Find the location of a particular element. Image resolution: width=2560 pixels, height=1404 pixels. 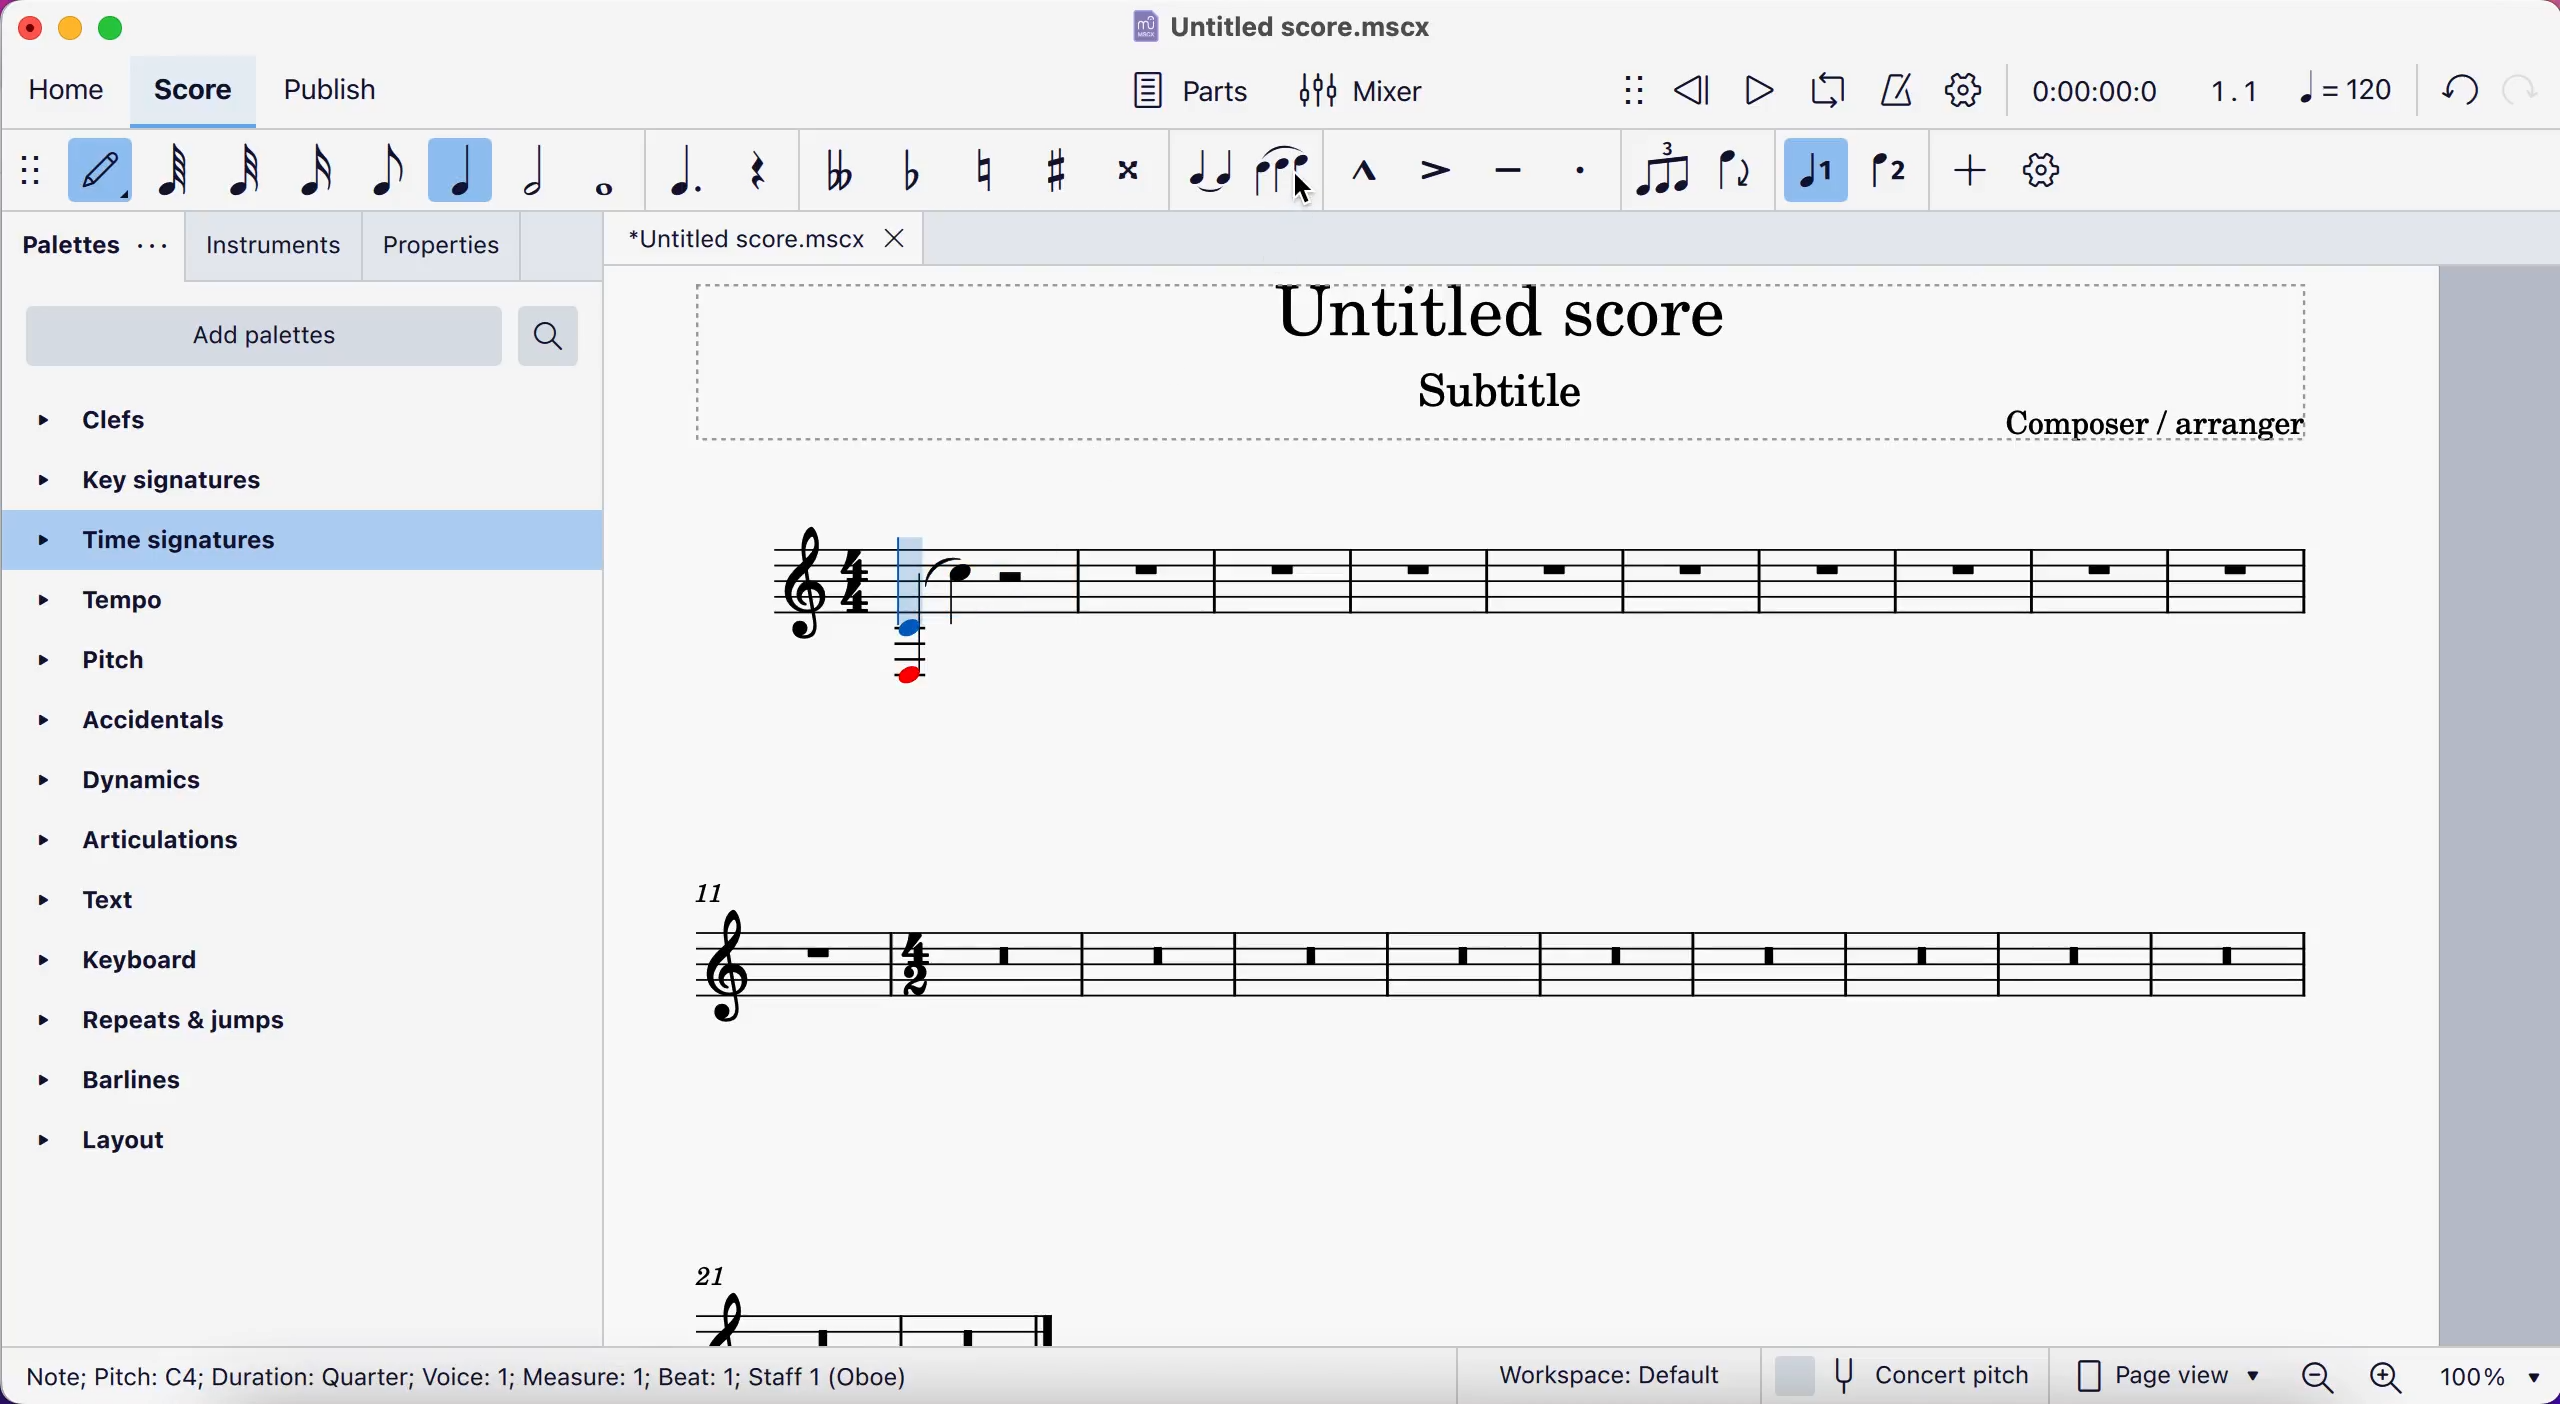

toggle double sharp is located at coordinates (1126, 176).